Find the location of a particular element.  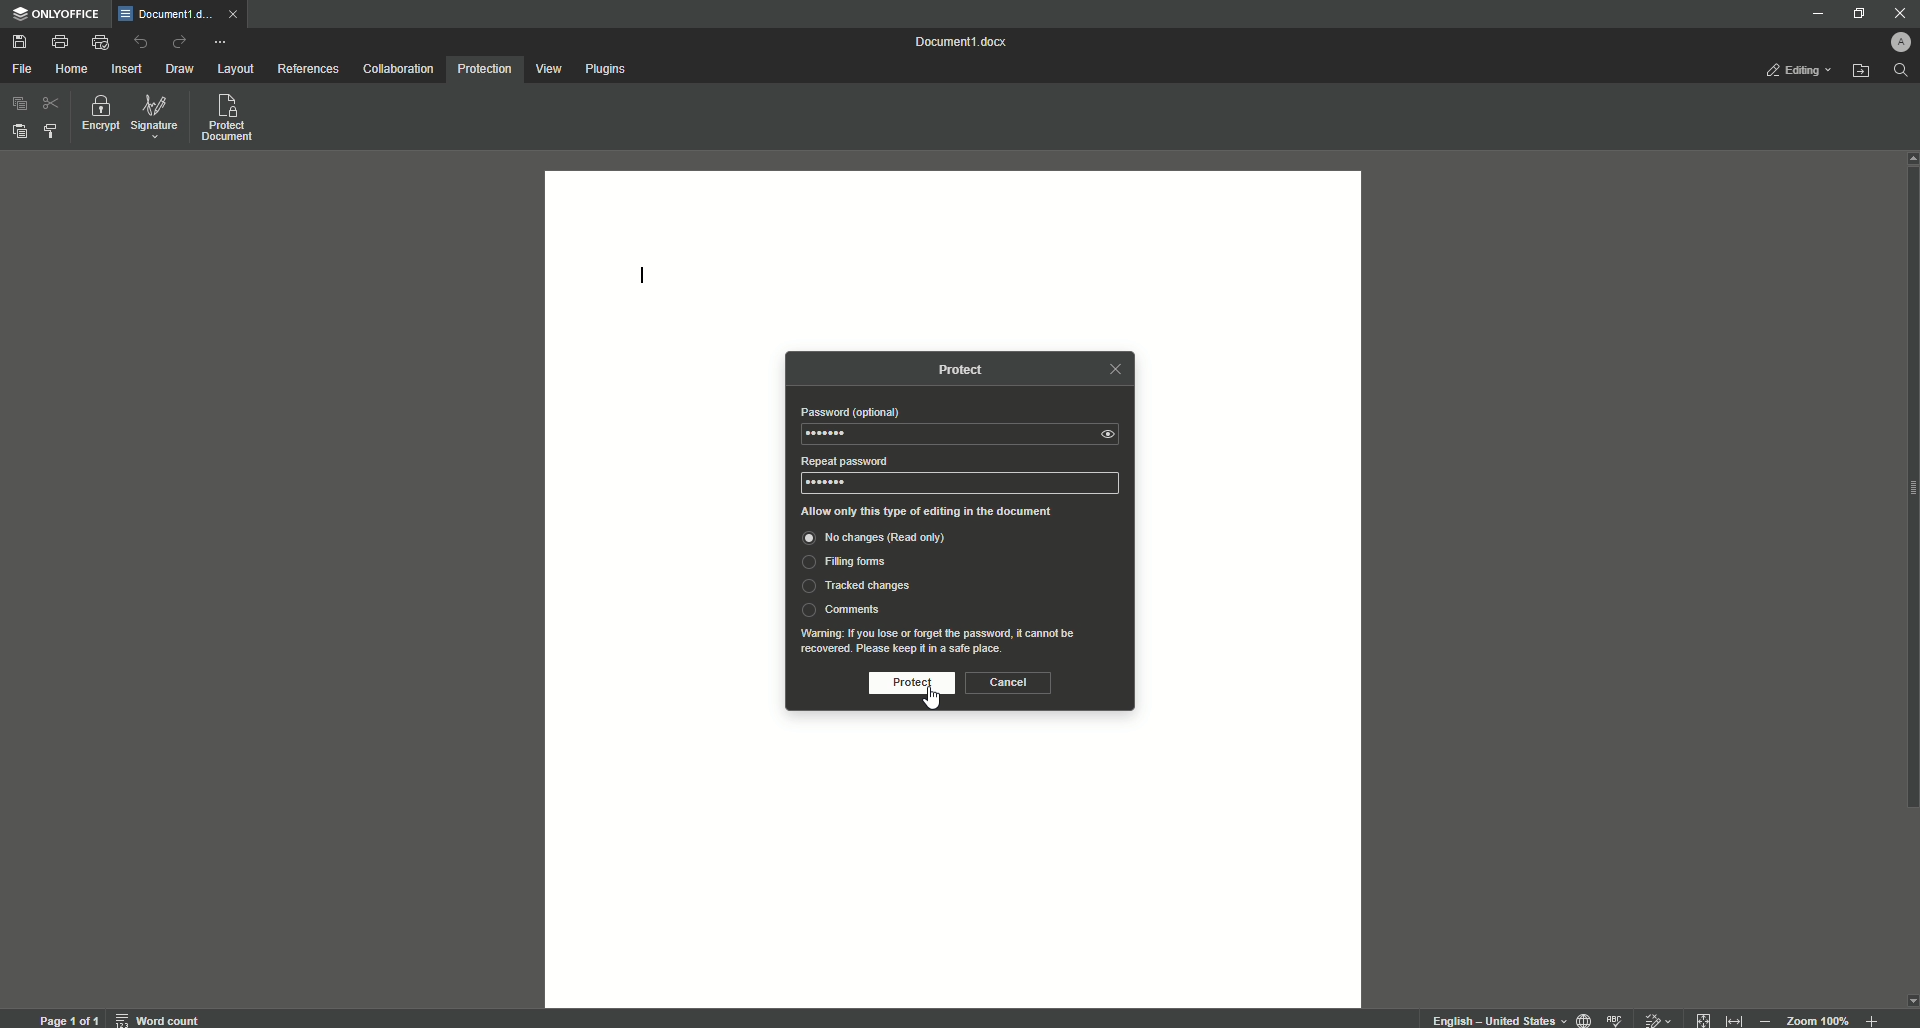

Minimize is located at coordinates (1814, 15).